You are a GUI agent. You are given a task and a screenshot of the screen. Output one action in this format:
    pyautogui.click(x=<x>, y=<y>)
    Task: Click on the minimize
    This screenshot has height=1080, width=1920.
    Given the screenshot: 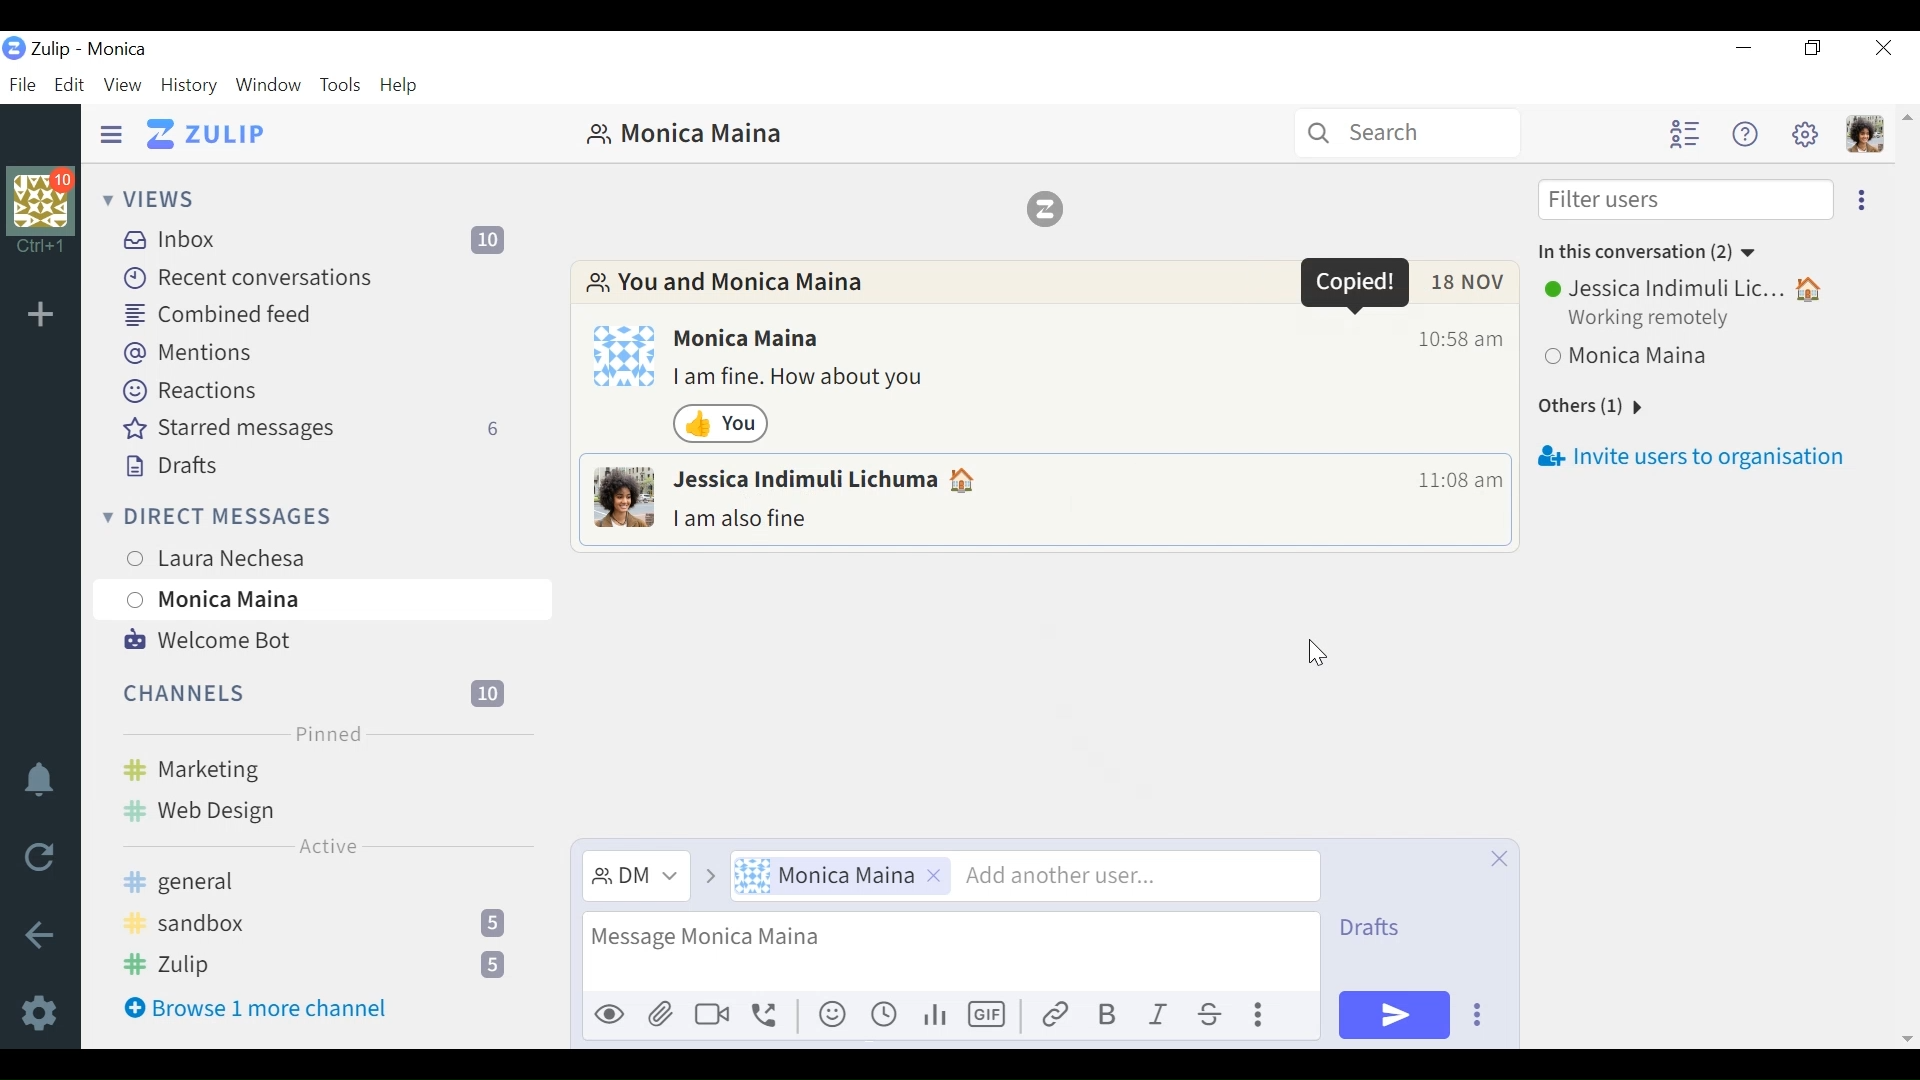 What is the action you would take?
    pyautogui.click(x=1747, y=49)
    